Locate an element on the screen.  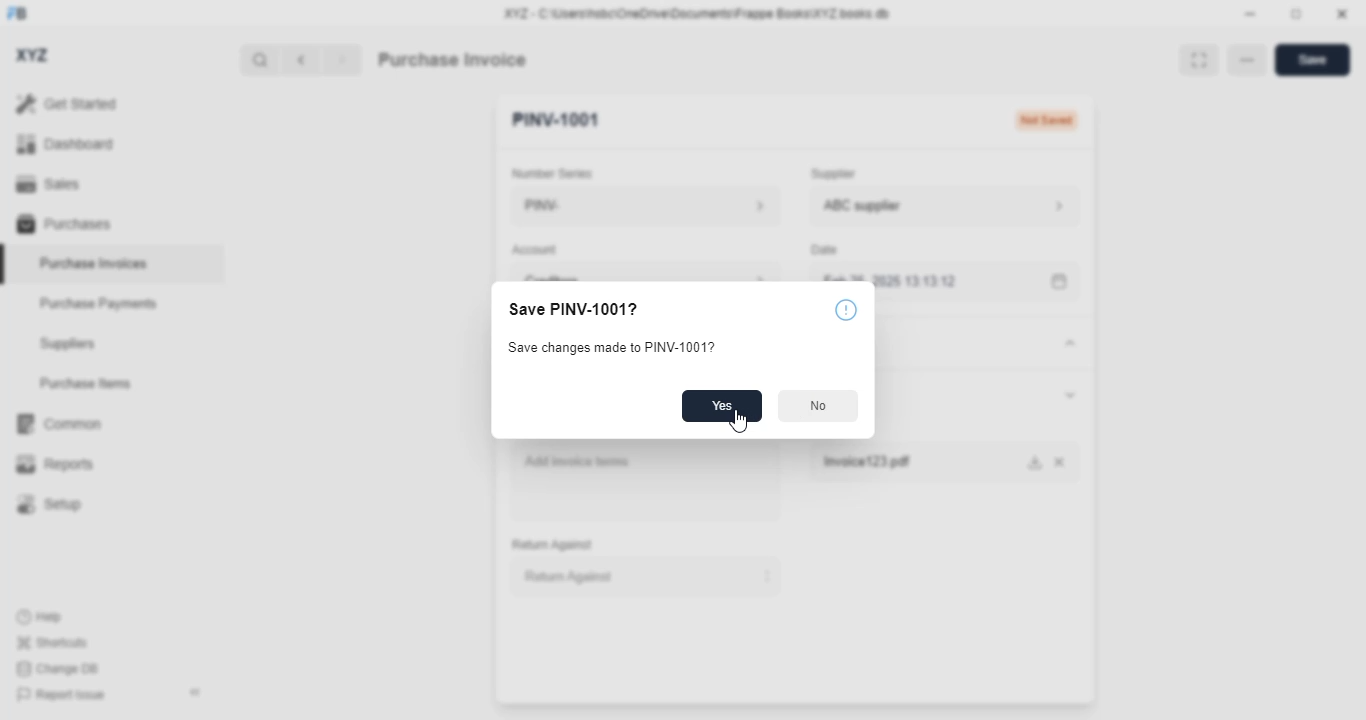
help is located at coordinates (40, 617).